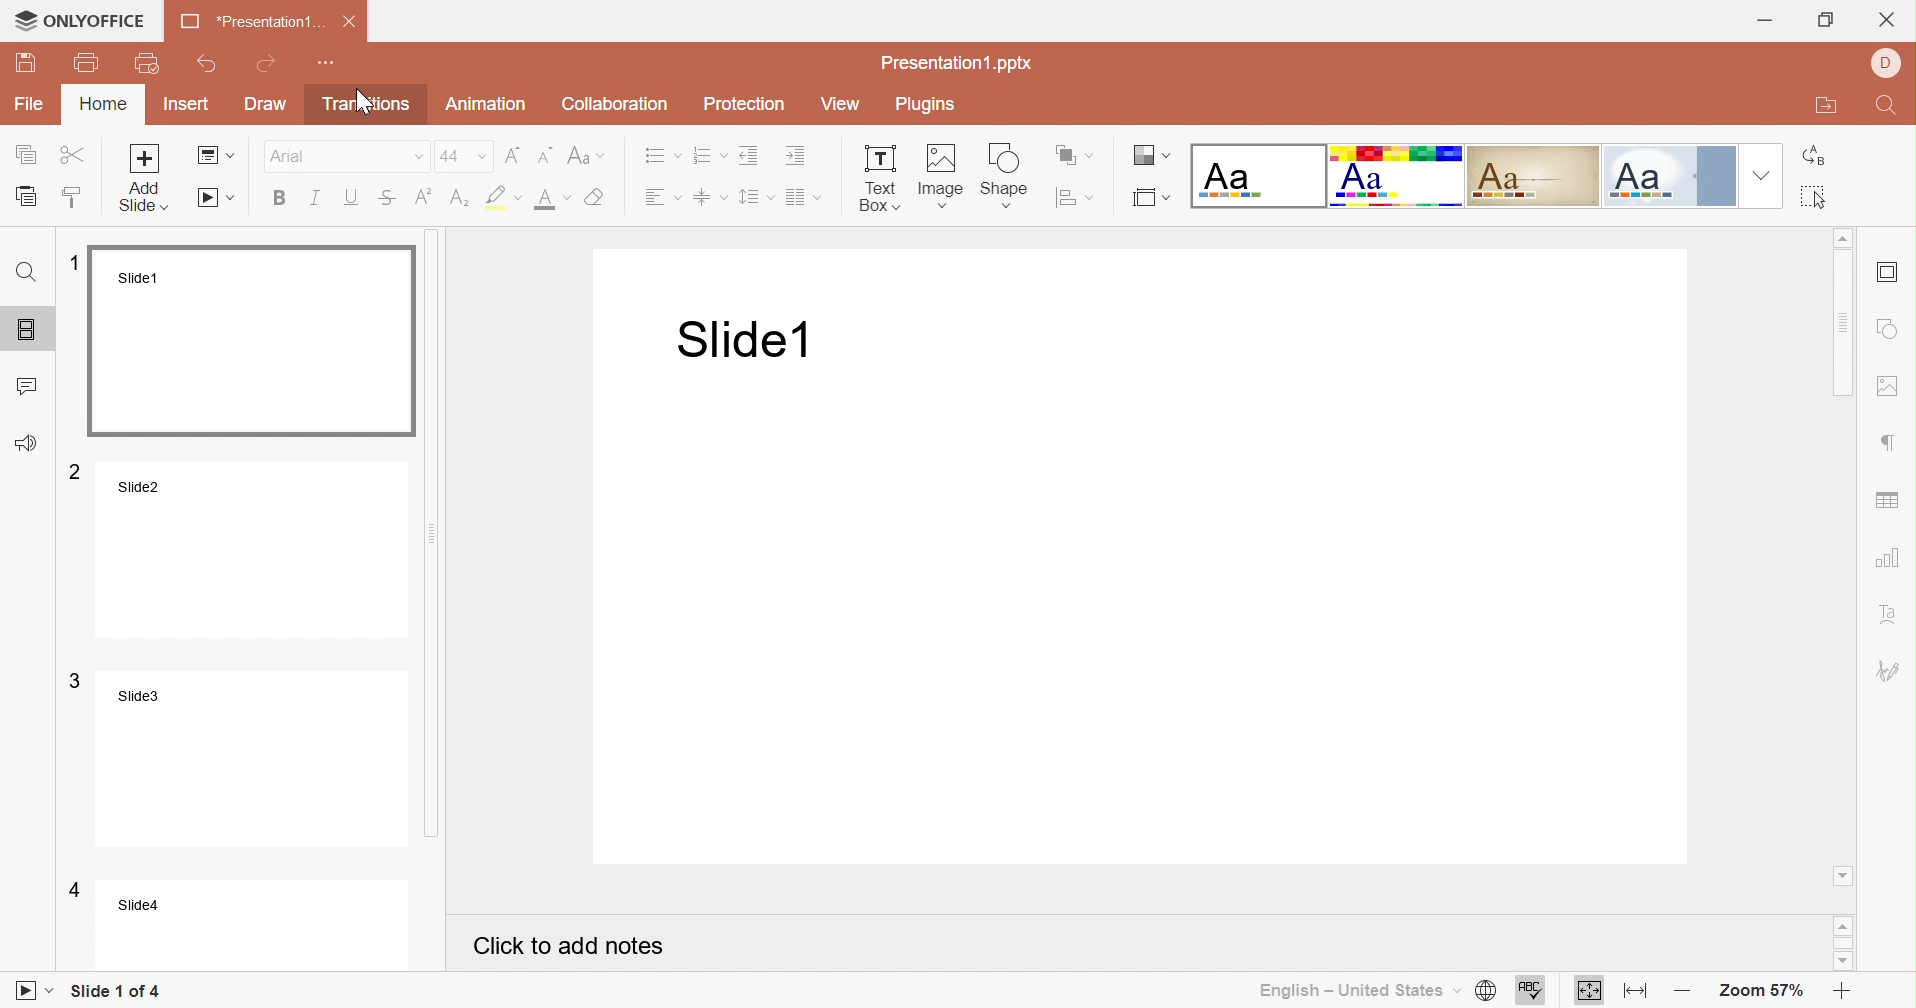  Describe the element at coordinates (877, 178) in the screenshot. I see `Insert text` at that location.